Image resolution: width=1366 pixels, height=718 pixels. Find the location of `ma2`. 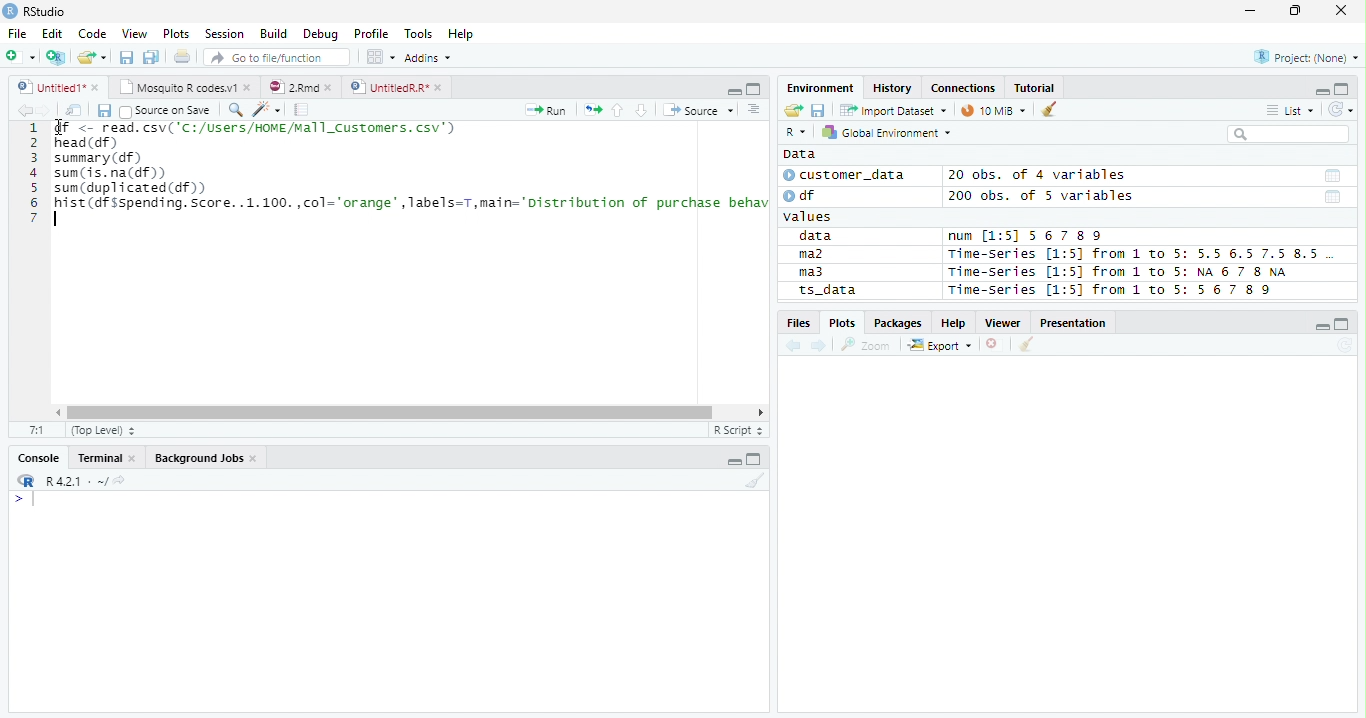

ma2 is located at coordinates (816, 256).